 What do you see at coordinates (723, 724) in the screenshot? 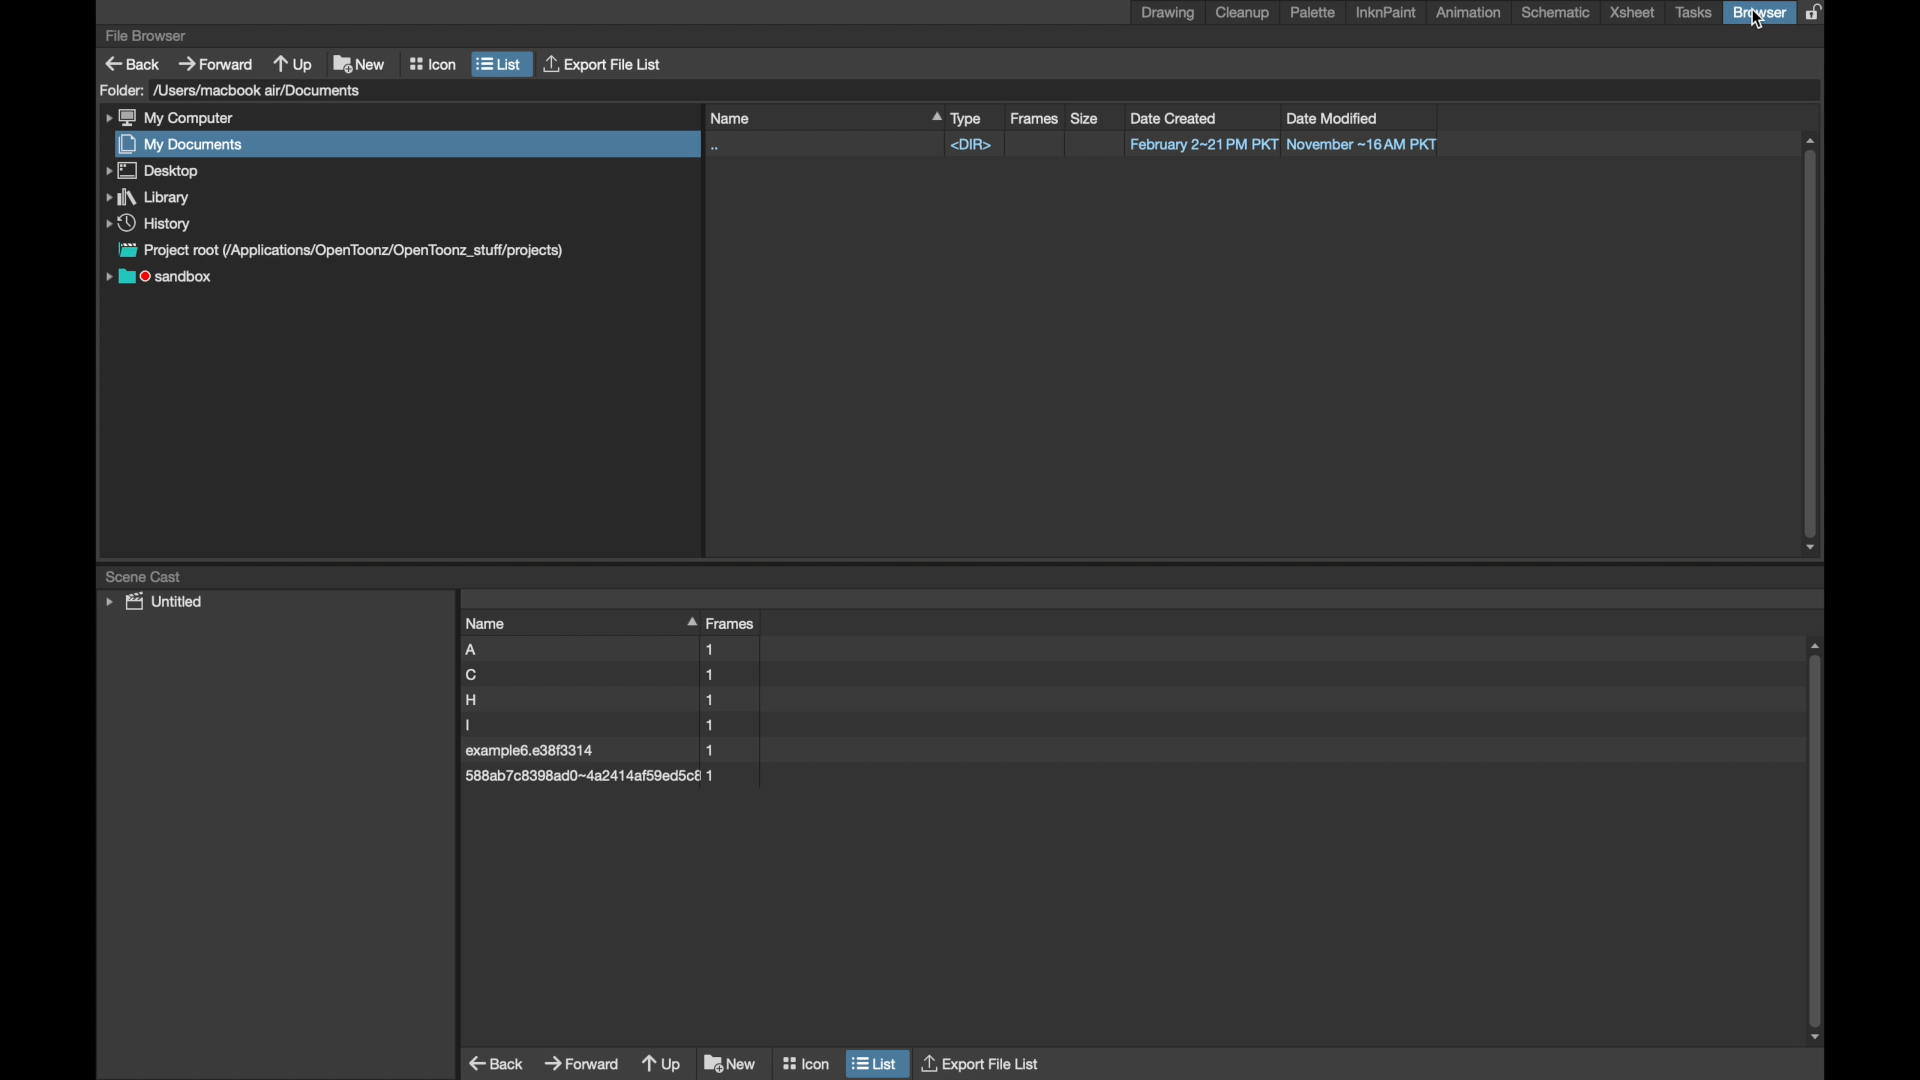
I see `1` at bounding box center [723, 724].